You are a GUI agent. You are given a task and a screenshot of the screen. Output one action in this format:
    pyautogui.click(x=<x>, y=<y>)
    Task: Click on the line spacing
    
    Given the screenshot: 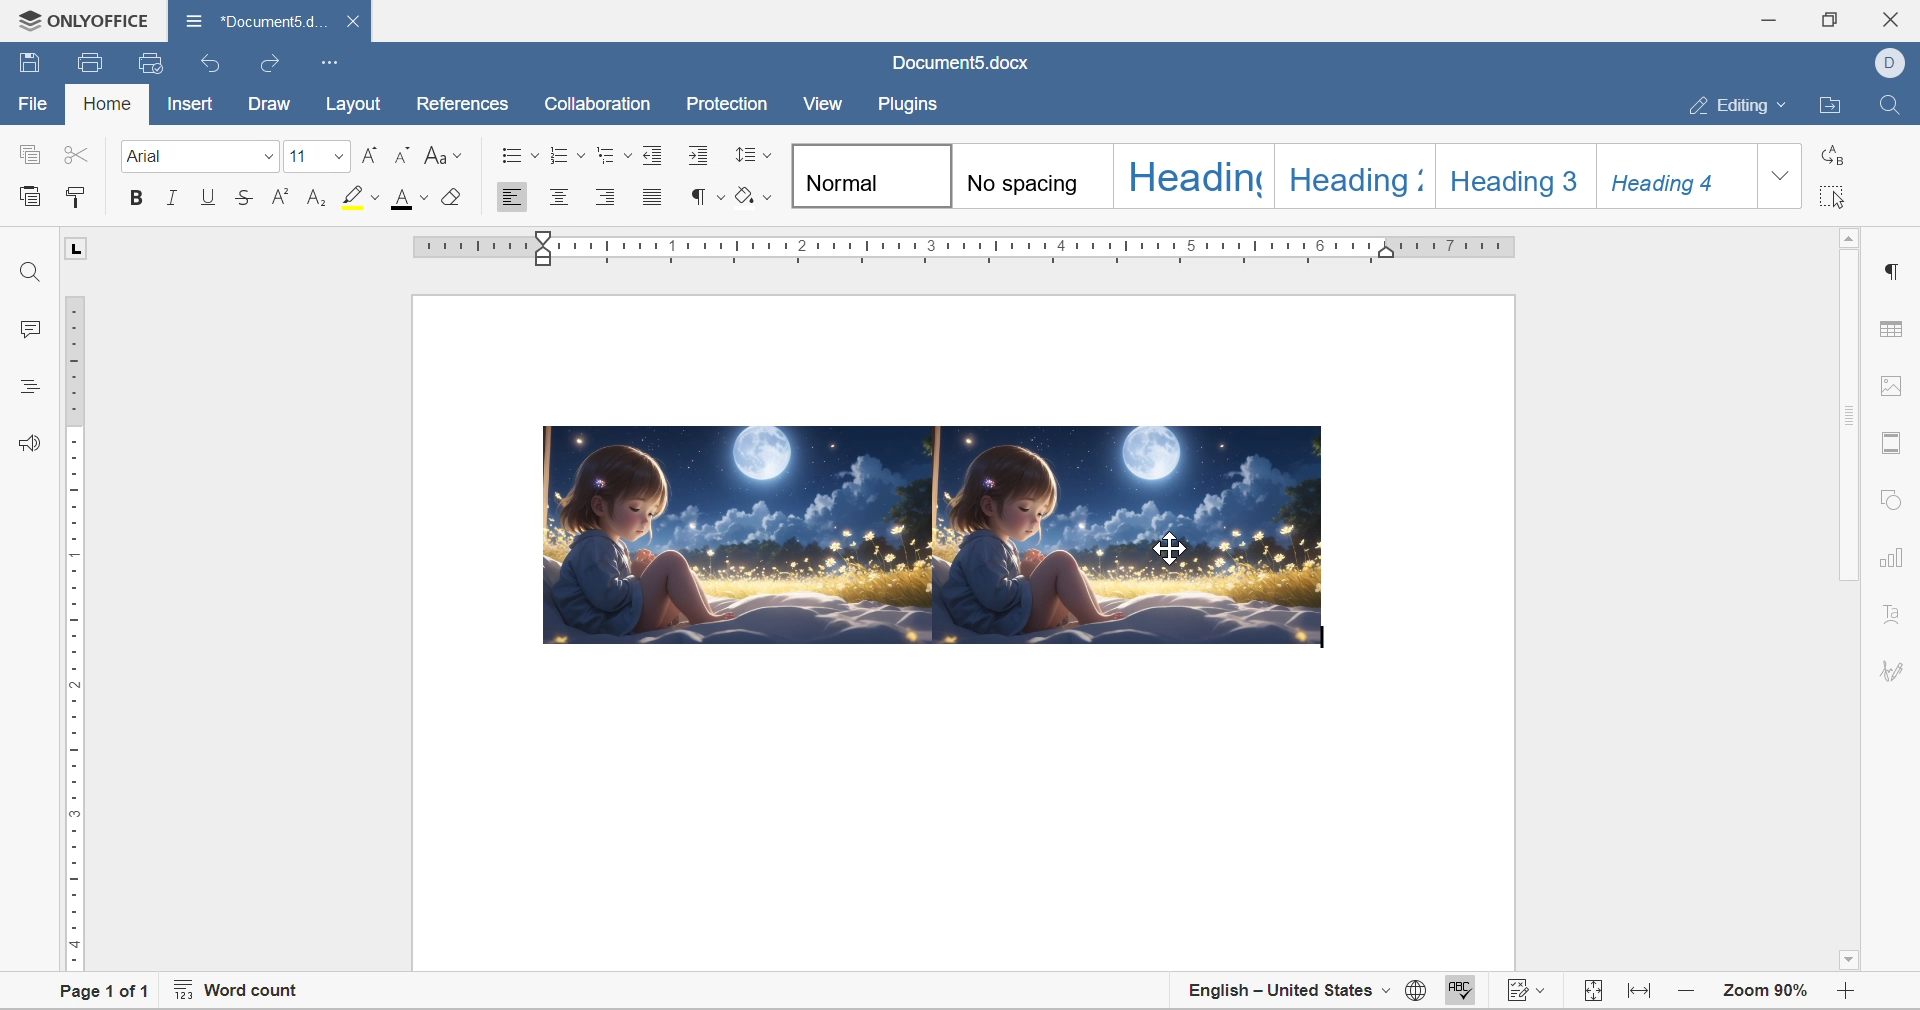 What is the action you would take?
    pyautogui.click(x=753, y=154)
    